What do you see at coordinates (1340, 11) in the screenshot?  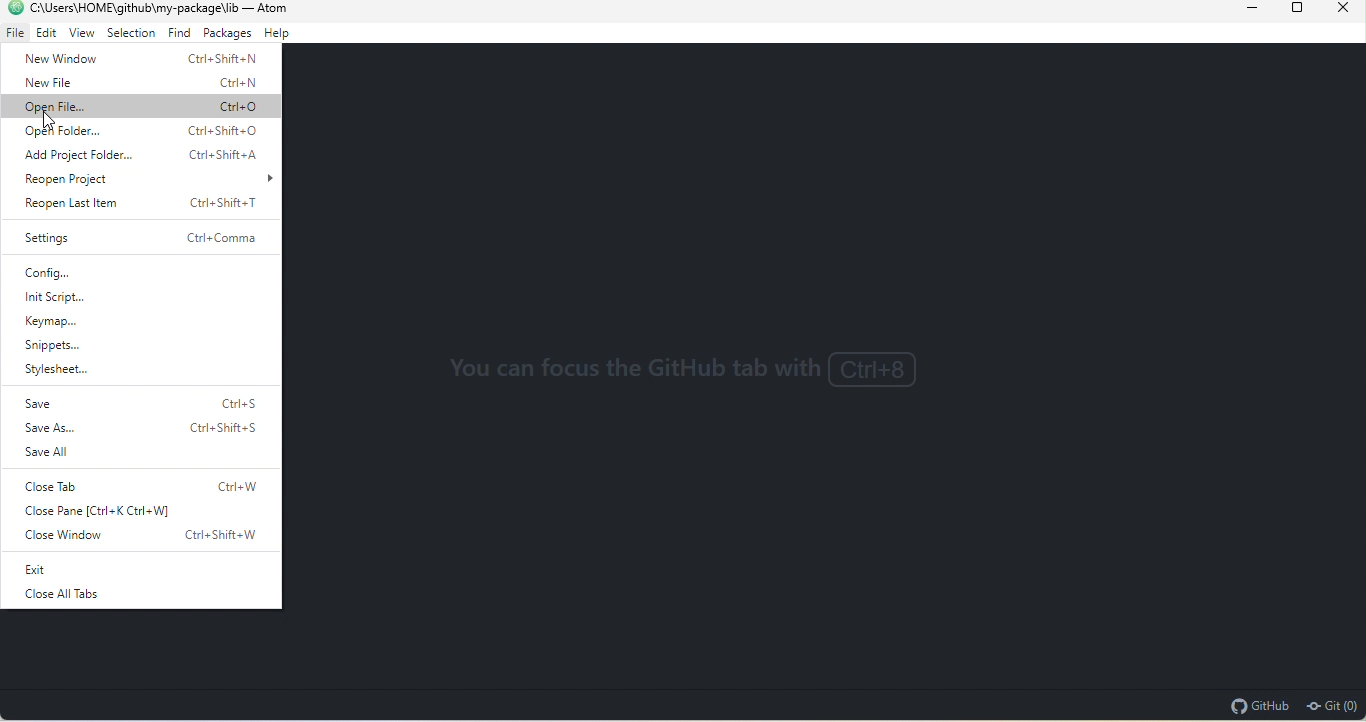 I see `close` at bounding box center [1340, 11].